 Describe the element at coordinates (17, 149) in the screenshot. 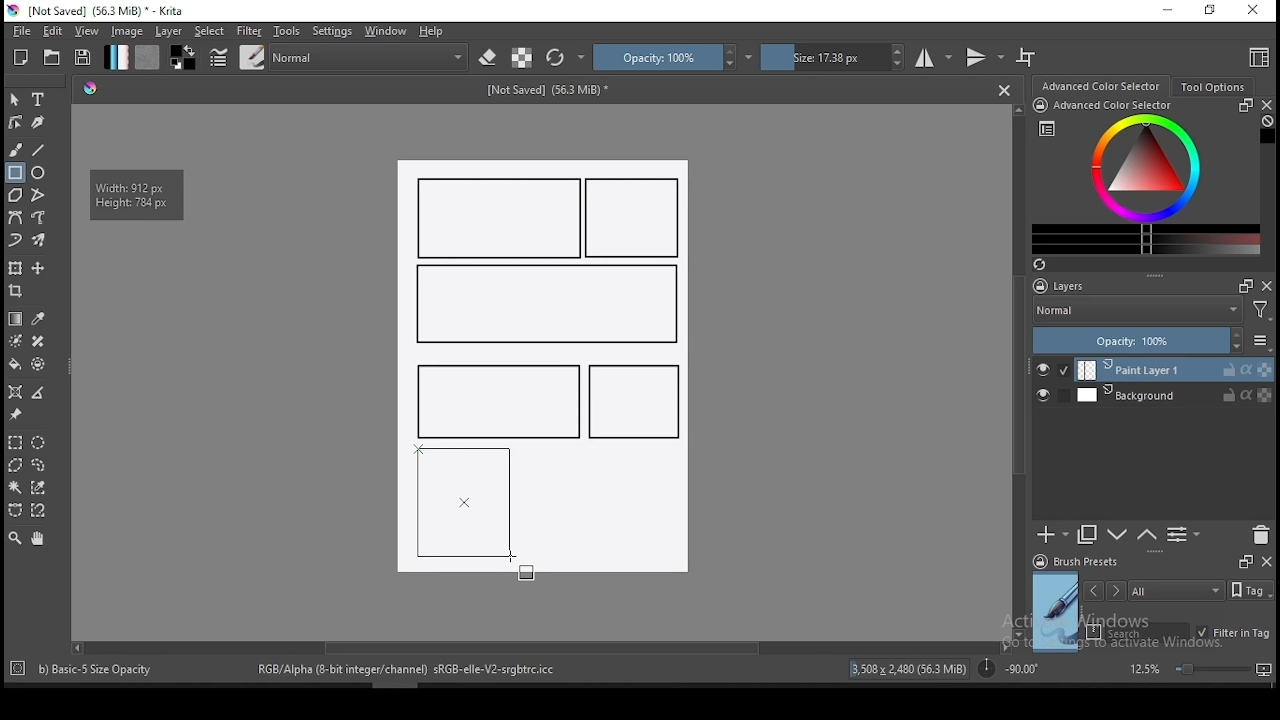

I see `brush tool` at that location.